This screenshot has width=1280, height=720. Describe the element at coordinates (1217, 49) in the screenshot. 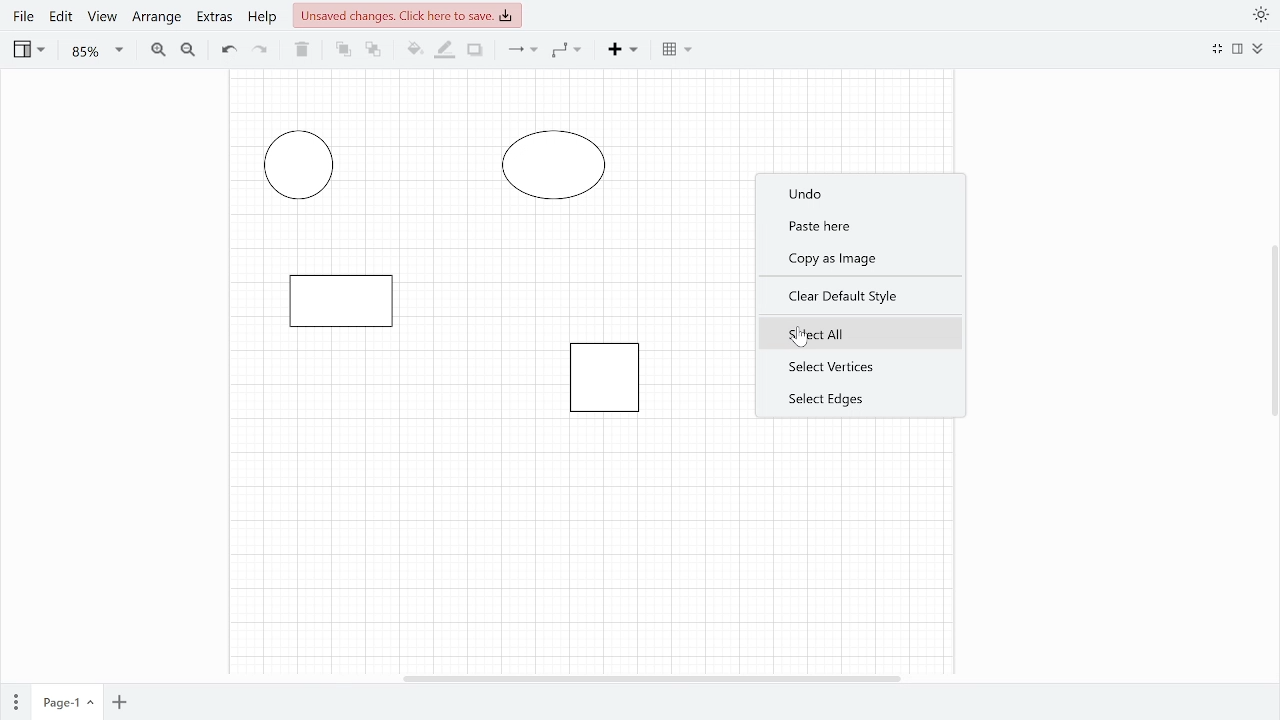

I see `Minimize` at that location.